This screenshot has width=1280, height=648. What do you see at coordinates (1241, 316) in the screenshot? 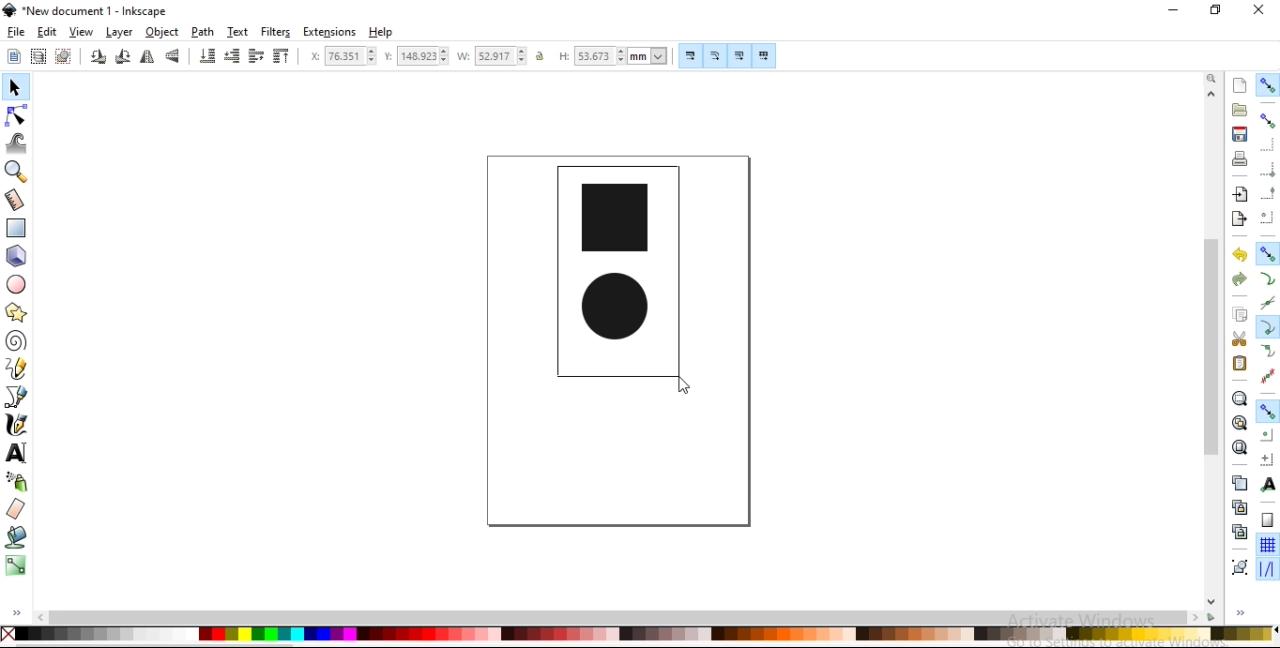
I see `copy` at bounding box center [1241, 316].